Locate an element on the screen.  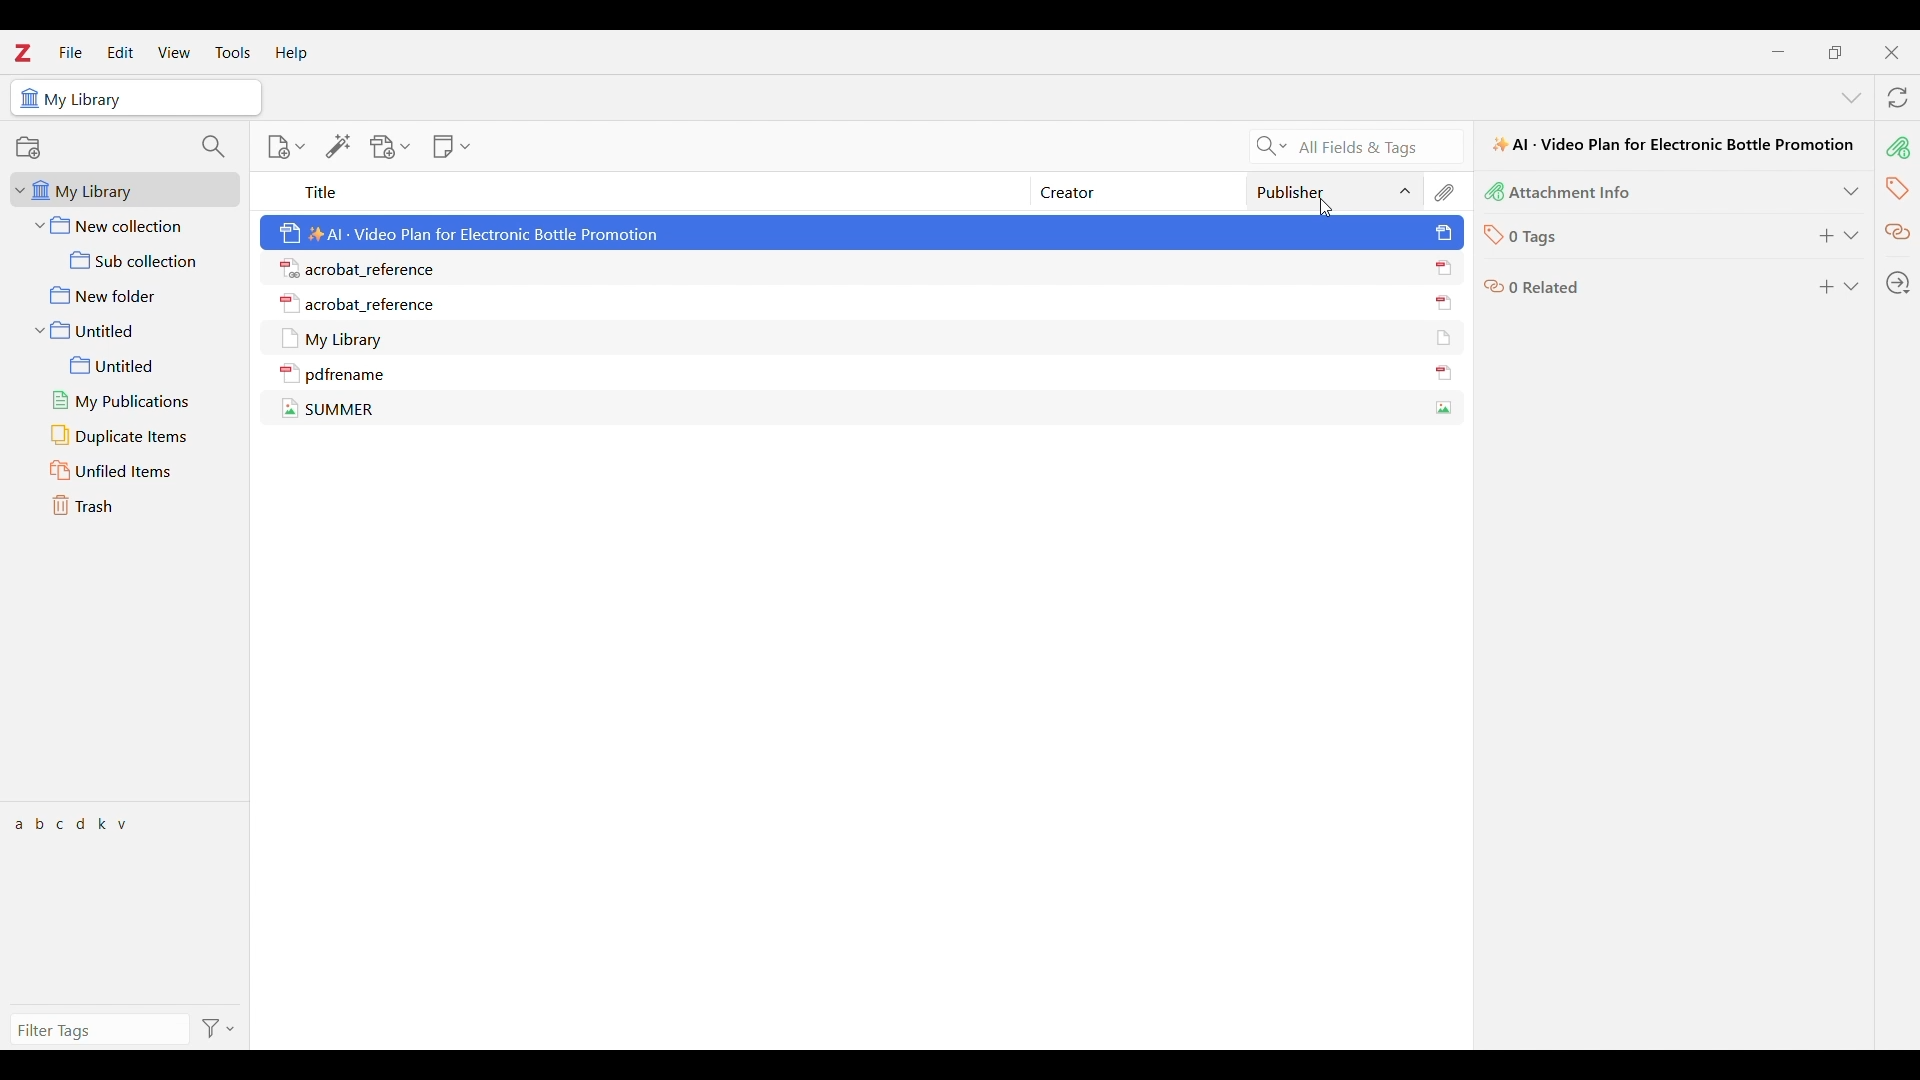
Attachement is located at coordinates (1447, 191).